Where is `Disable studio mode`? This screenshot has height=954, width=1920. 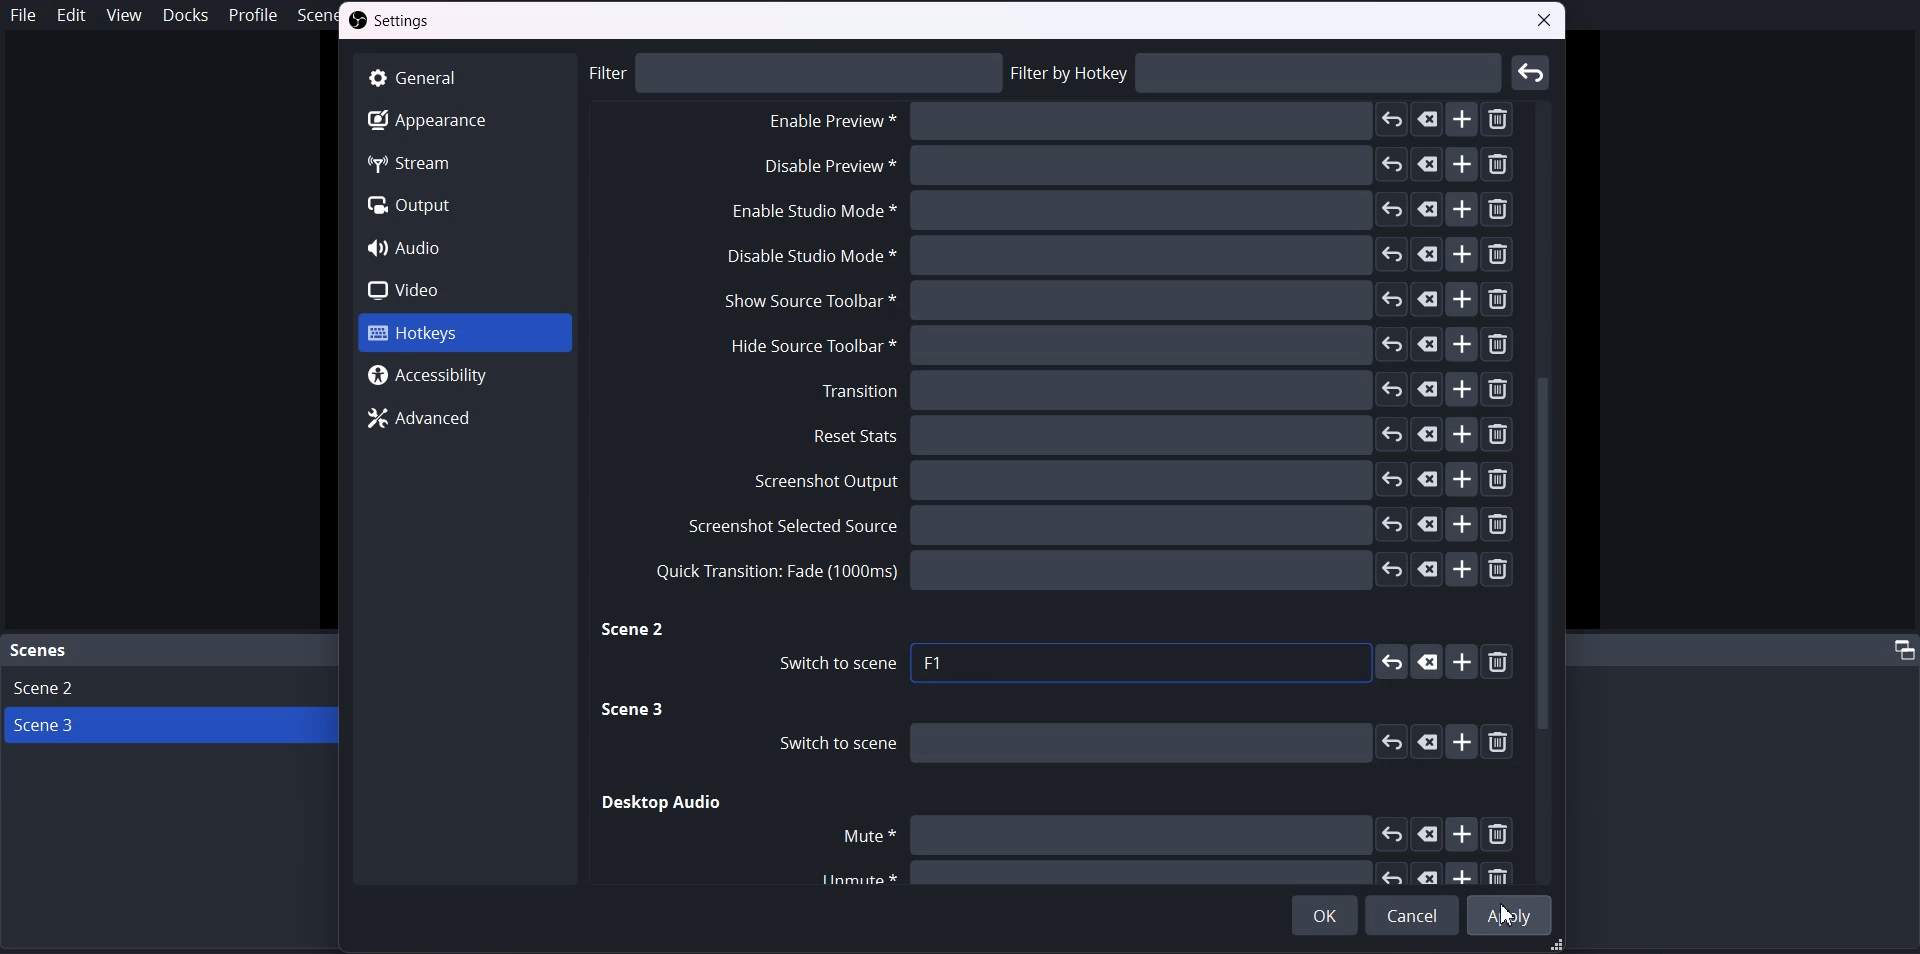
Disable studio mode is located at coordinates (1118, 256).